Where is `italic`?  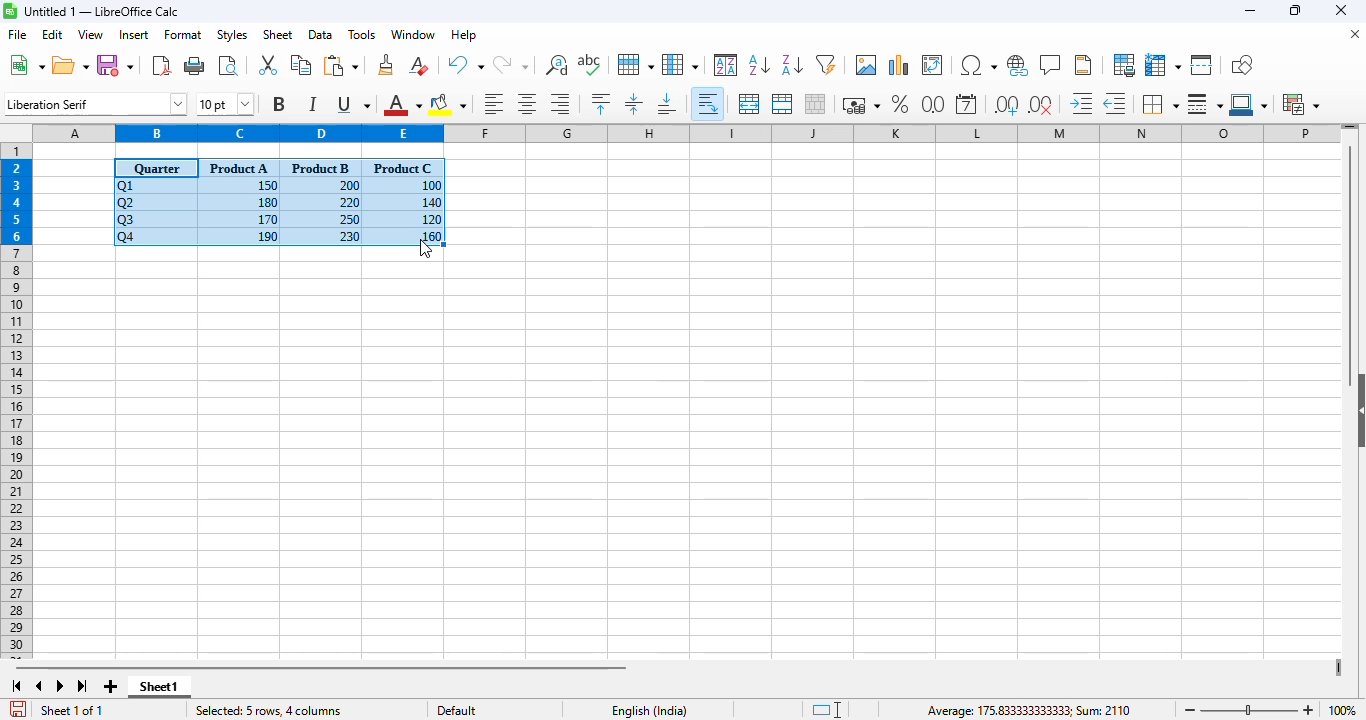 italic is located at coordinates (312, 104).